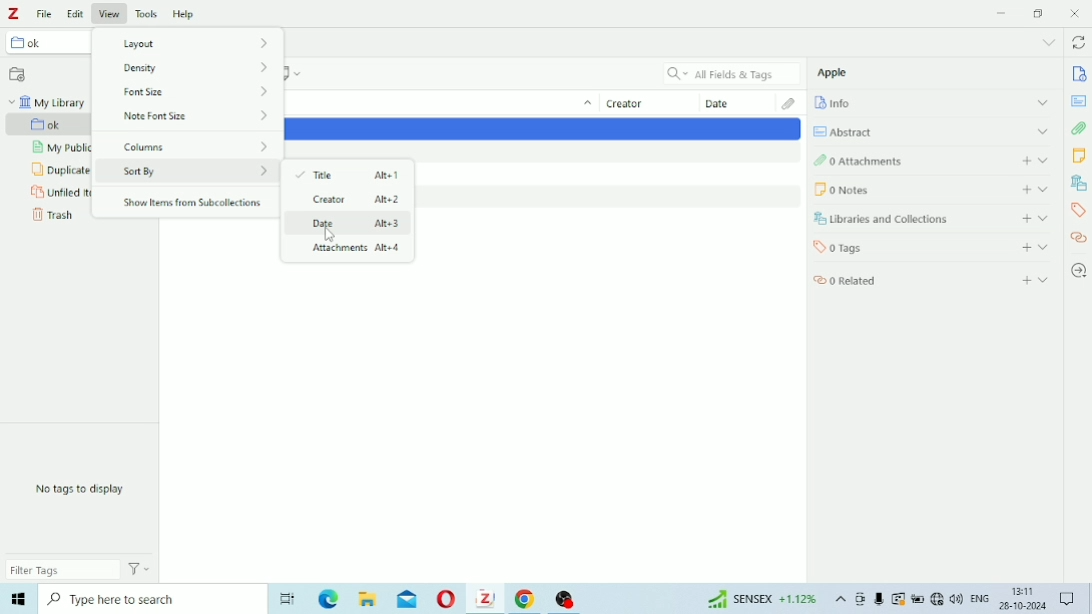 The image size is (1092, 614). What do you see at coordinates (893, 188) in the screenshot?
I see `Notes` at bounding box center [893, 188].